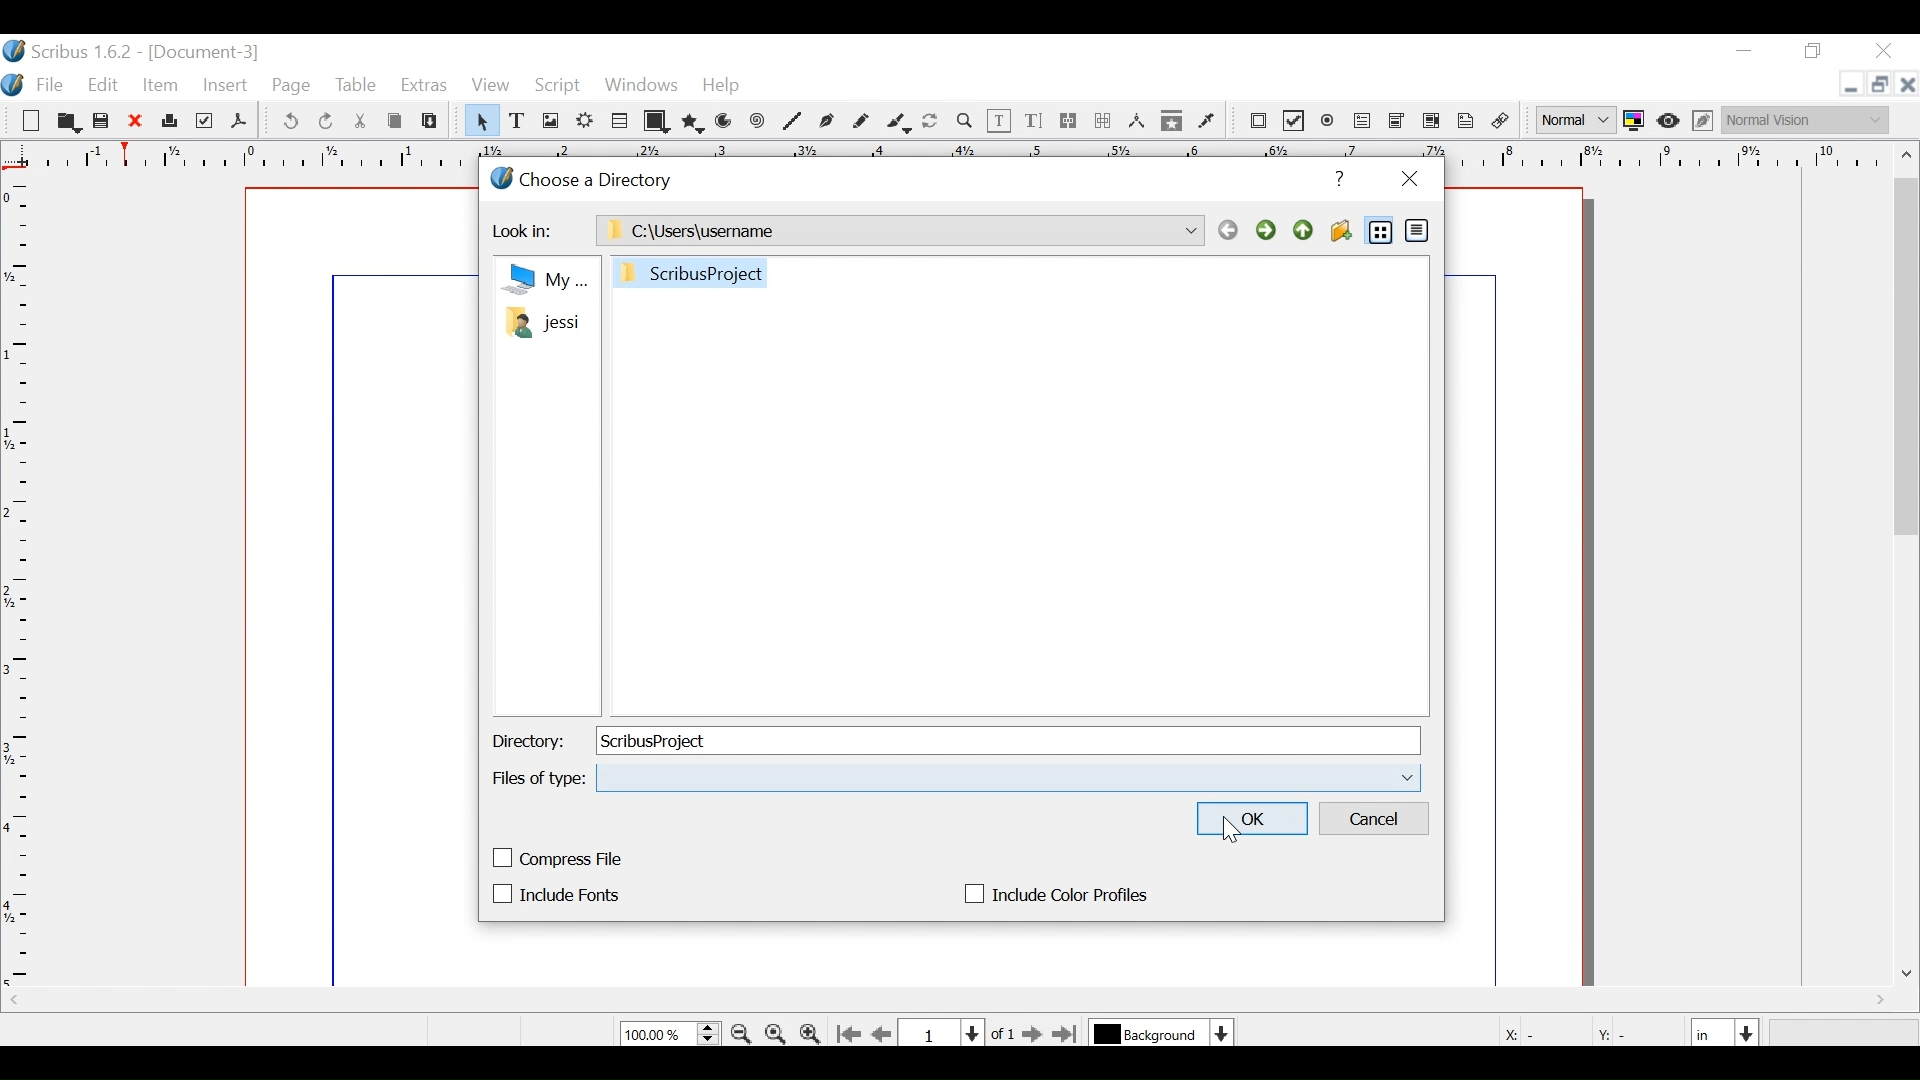 The image size is (1920, 1080). I want to click on Close, so click(1408, 181).